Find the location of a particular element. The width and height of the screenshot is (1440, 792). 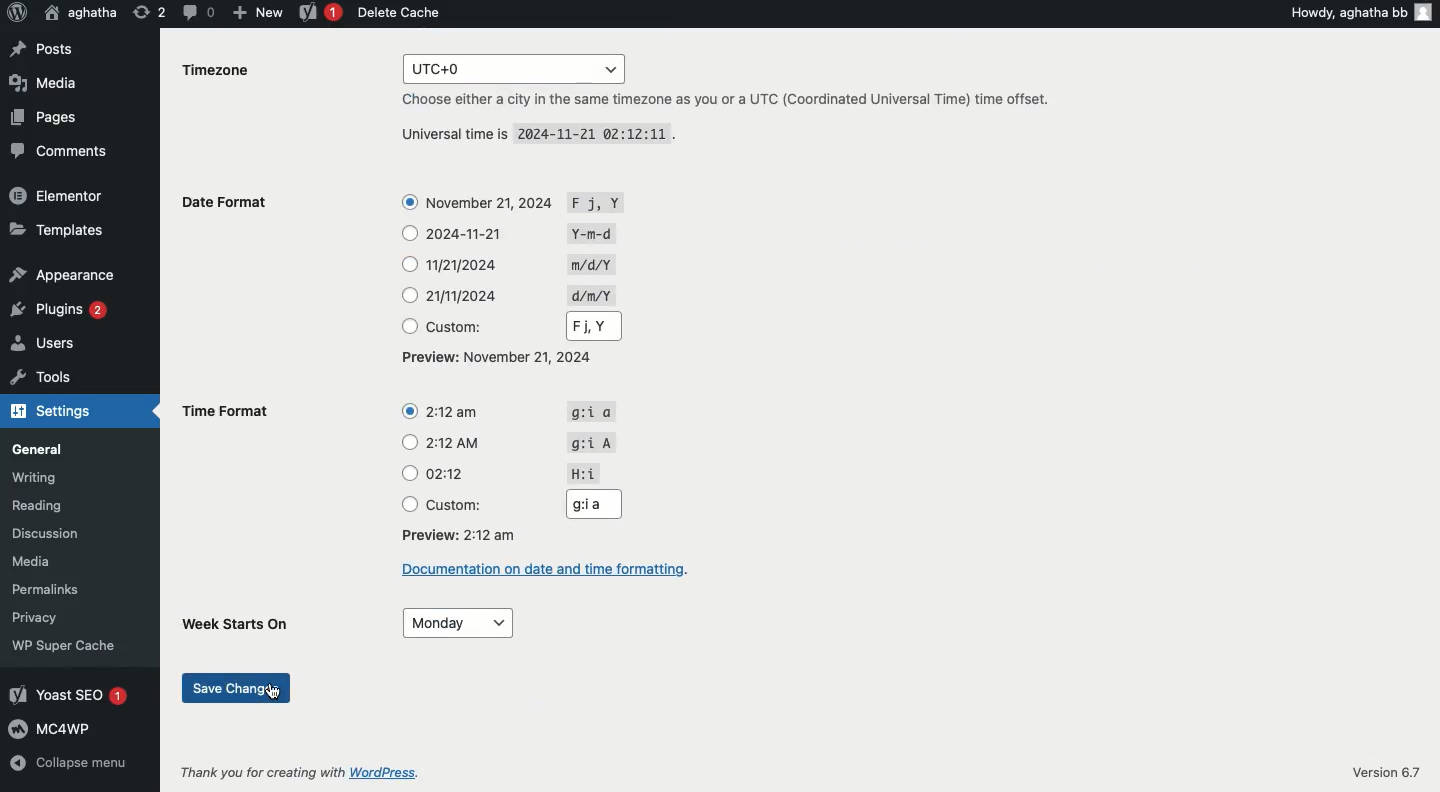

Media is located at coordinates (46, 83).